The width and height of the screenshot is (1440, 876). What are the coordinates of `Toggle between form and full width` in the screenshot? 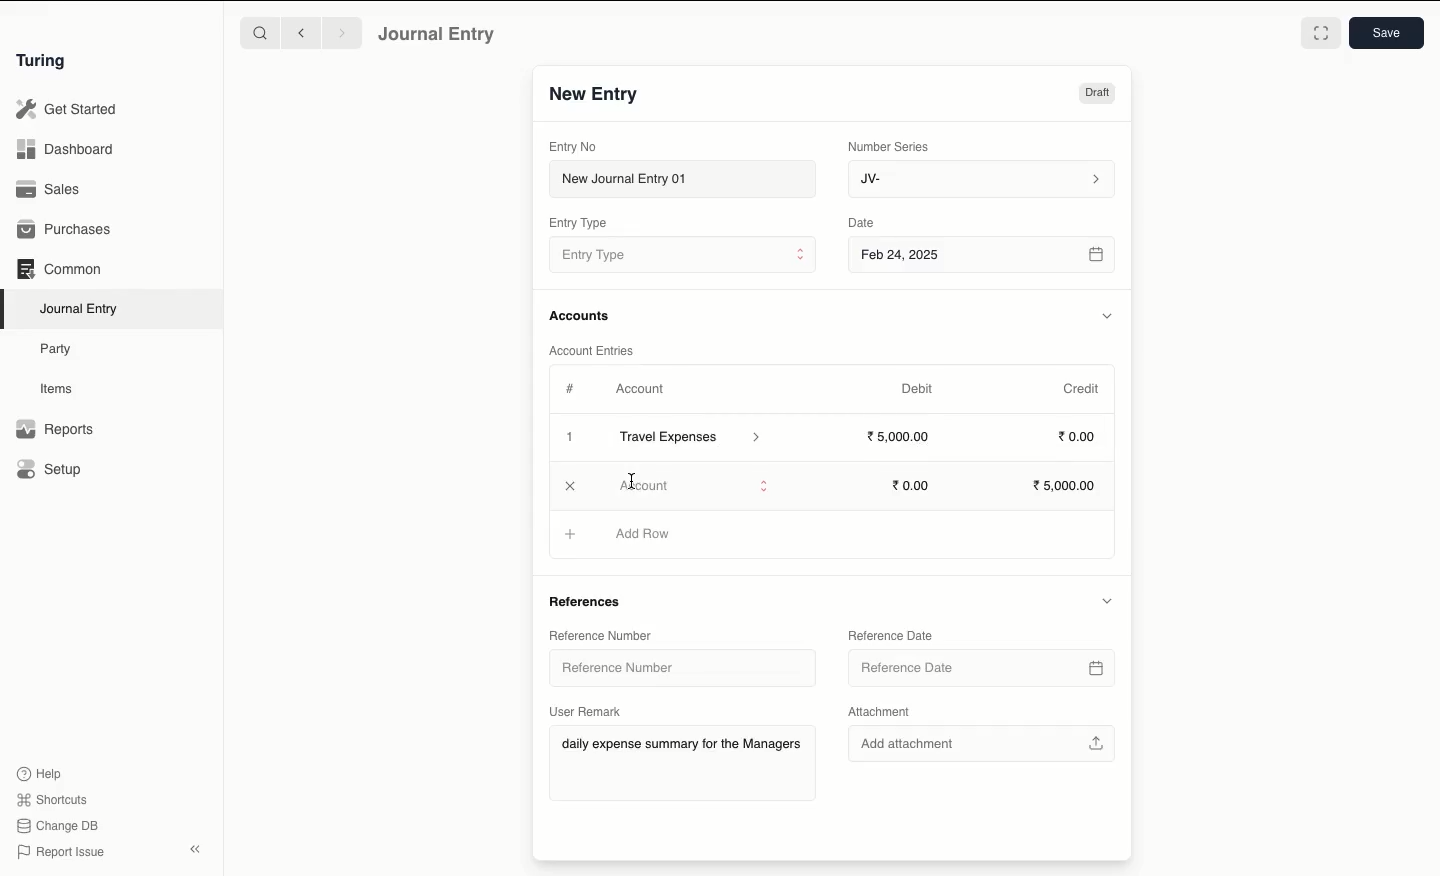 It's located at (1321, 33).